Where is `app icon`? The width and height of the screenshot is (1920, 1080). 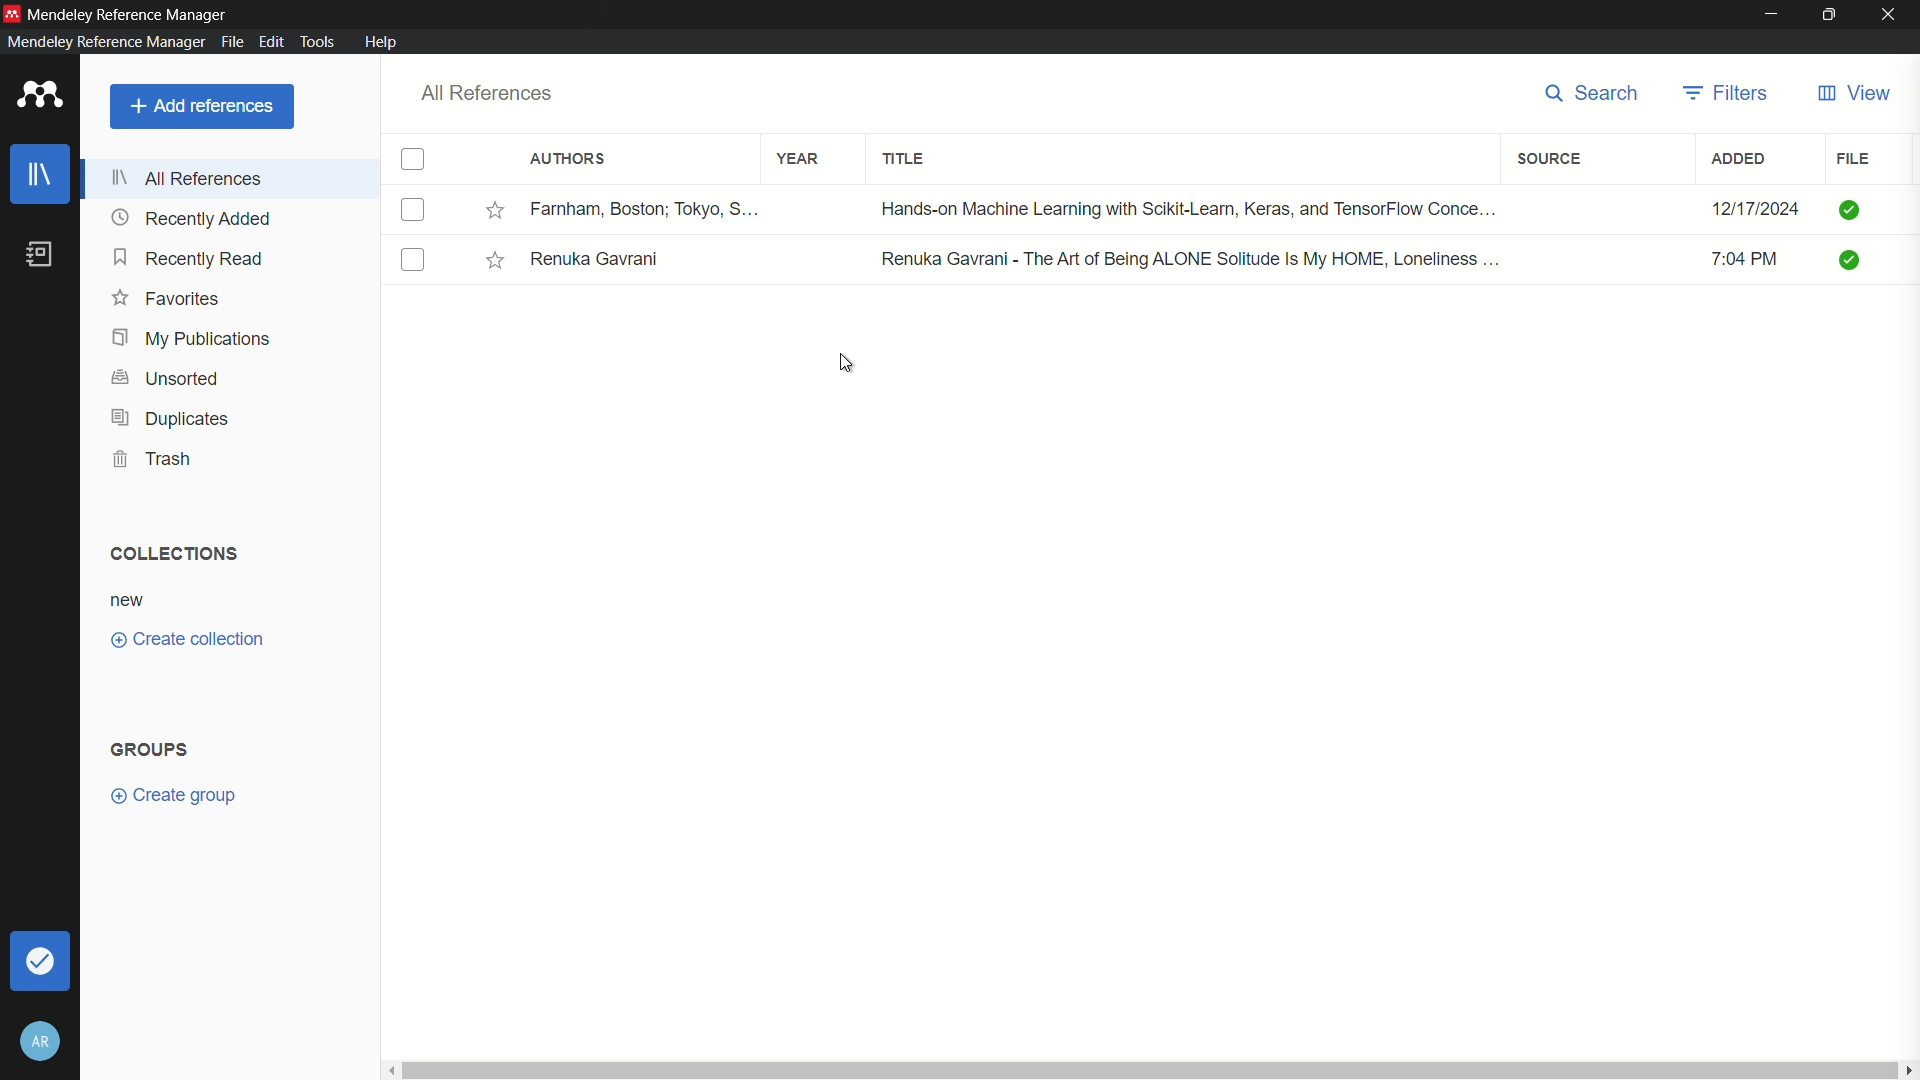 app icon is located at coordinates (36, 95).